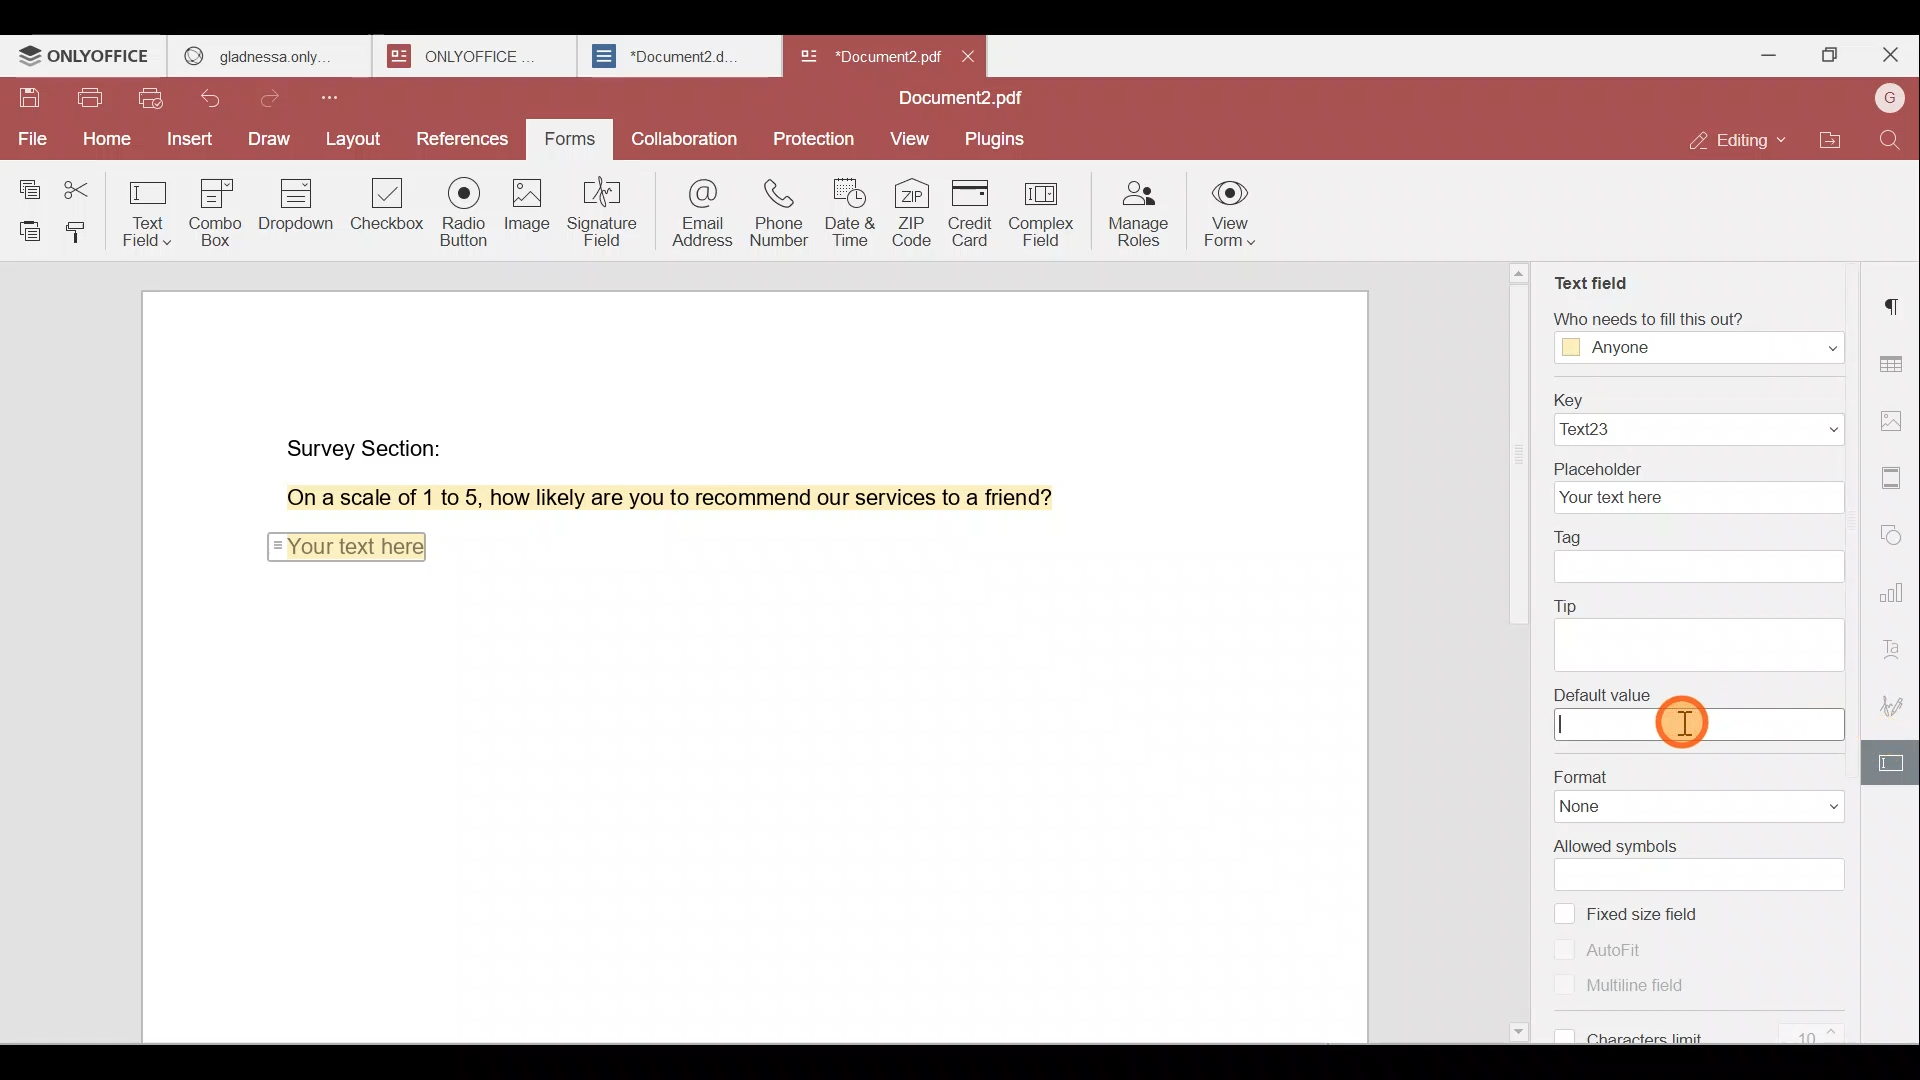 This screenshot has height=1080, width=1920. What do you see at coordinates (345, 544) in the screenshot?
I see `Your text here` at bounding box center [345, 544].